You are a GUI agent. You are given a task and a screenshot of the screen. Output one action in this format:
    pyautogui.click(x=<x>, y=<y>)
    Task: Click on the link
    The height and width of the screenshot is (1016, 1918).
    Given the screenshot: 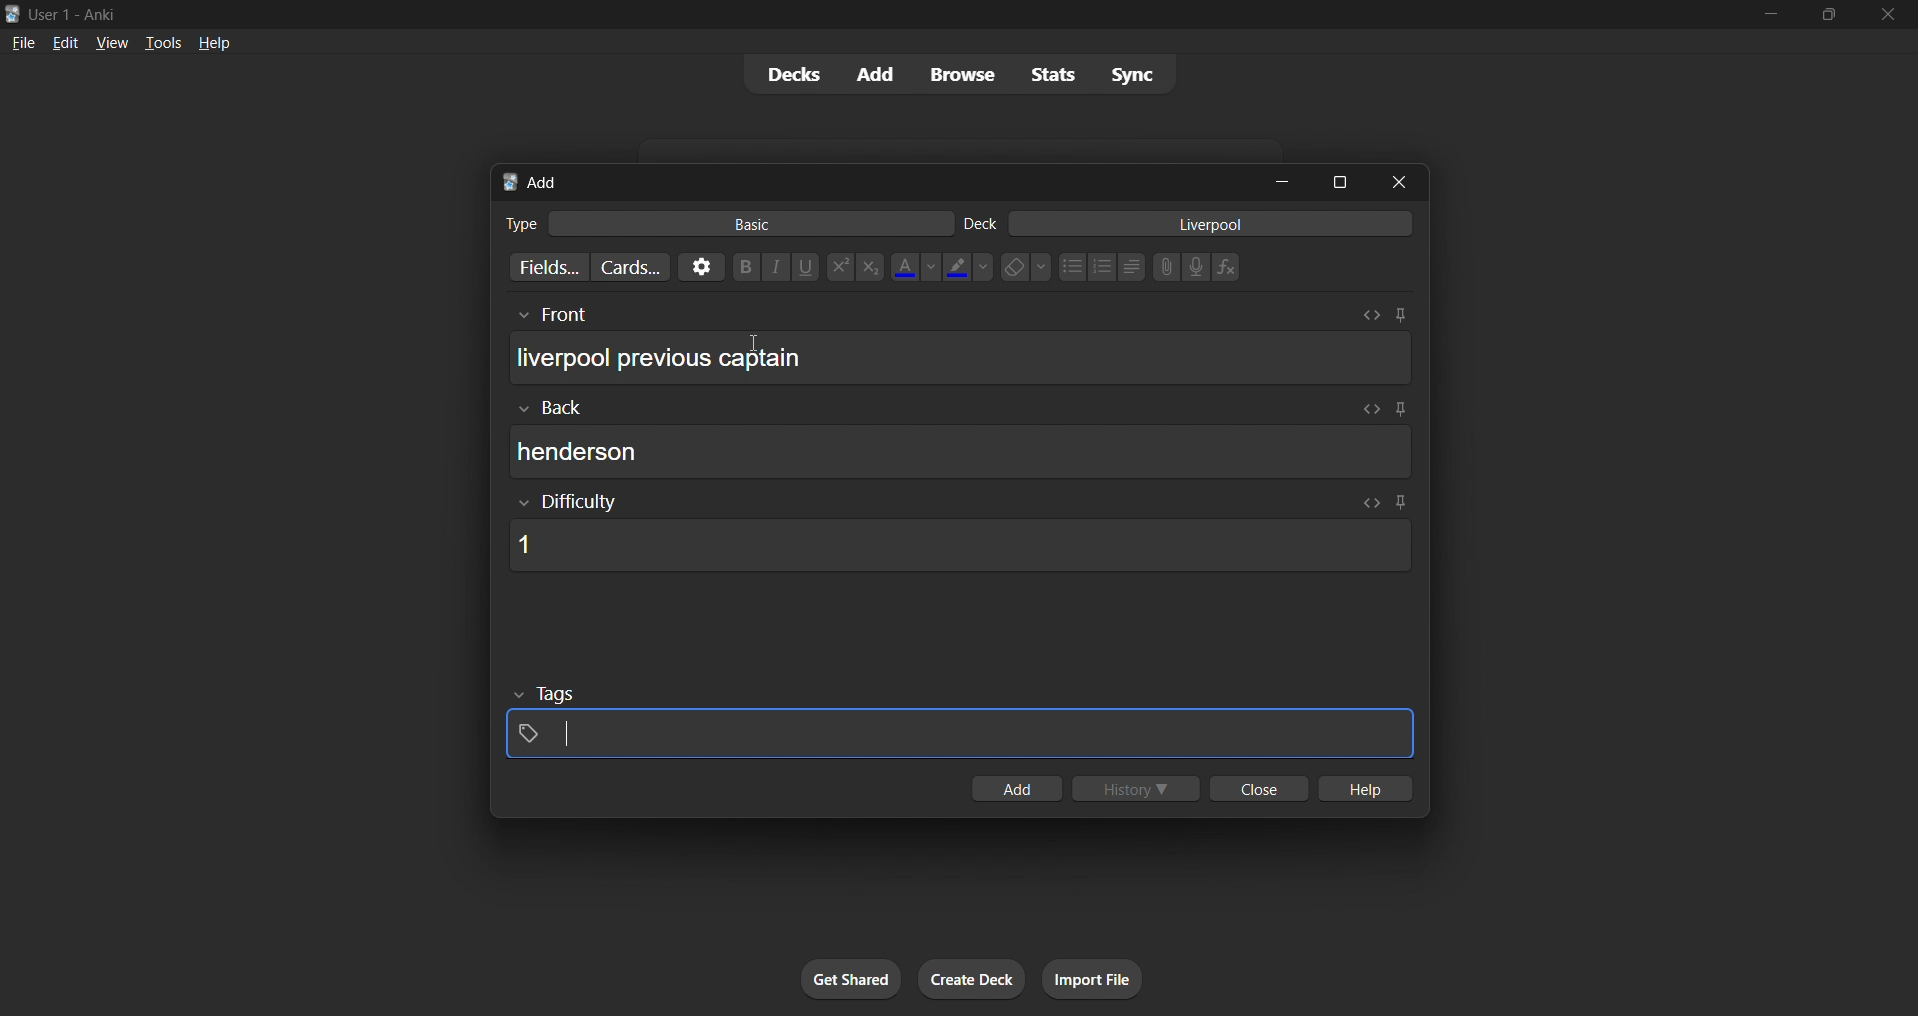 What is the action you would take?
    pyautogui.click(x=1164, y=269)
    